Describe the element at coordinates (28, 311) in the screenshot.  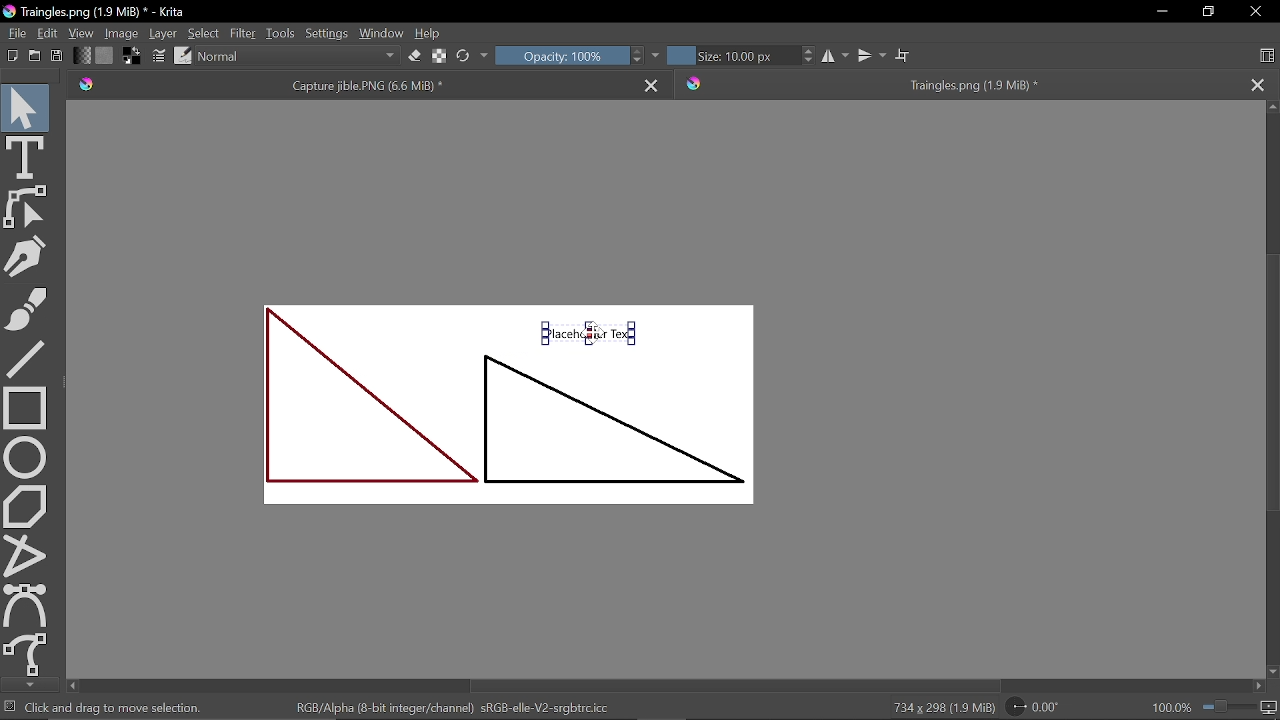
I see `Freehand brush tool` at that location.